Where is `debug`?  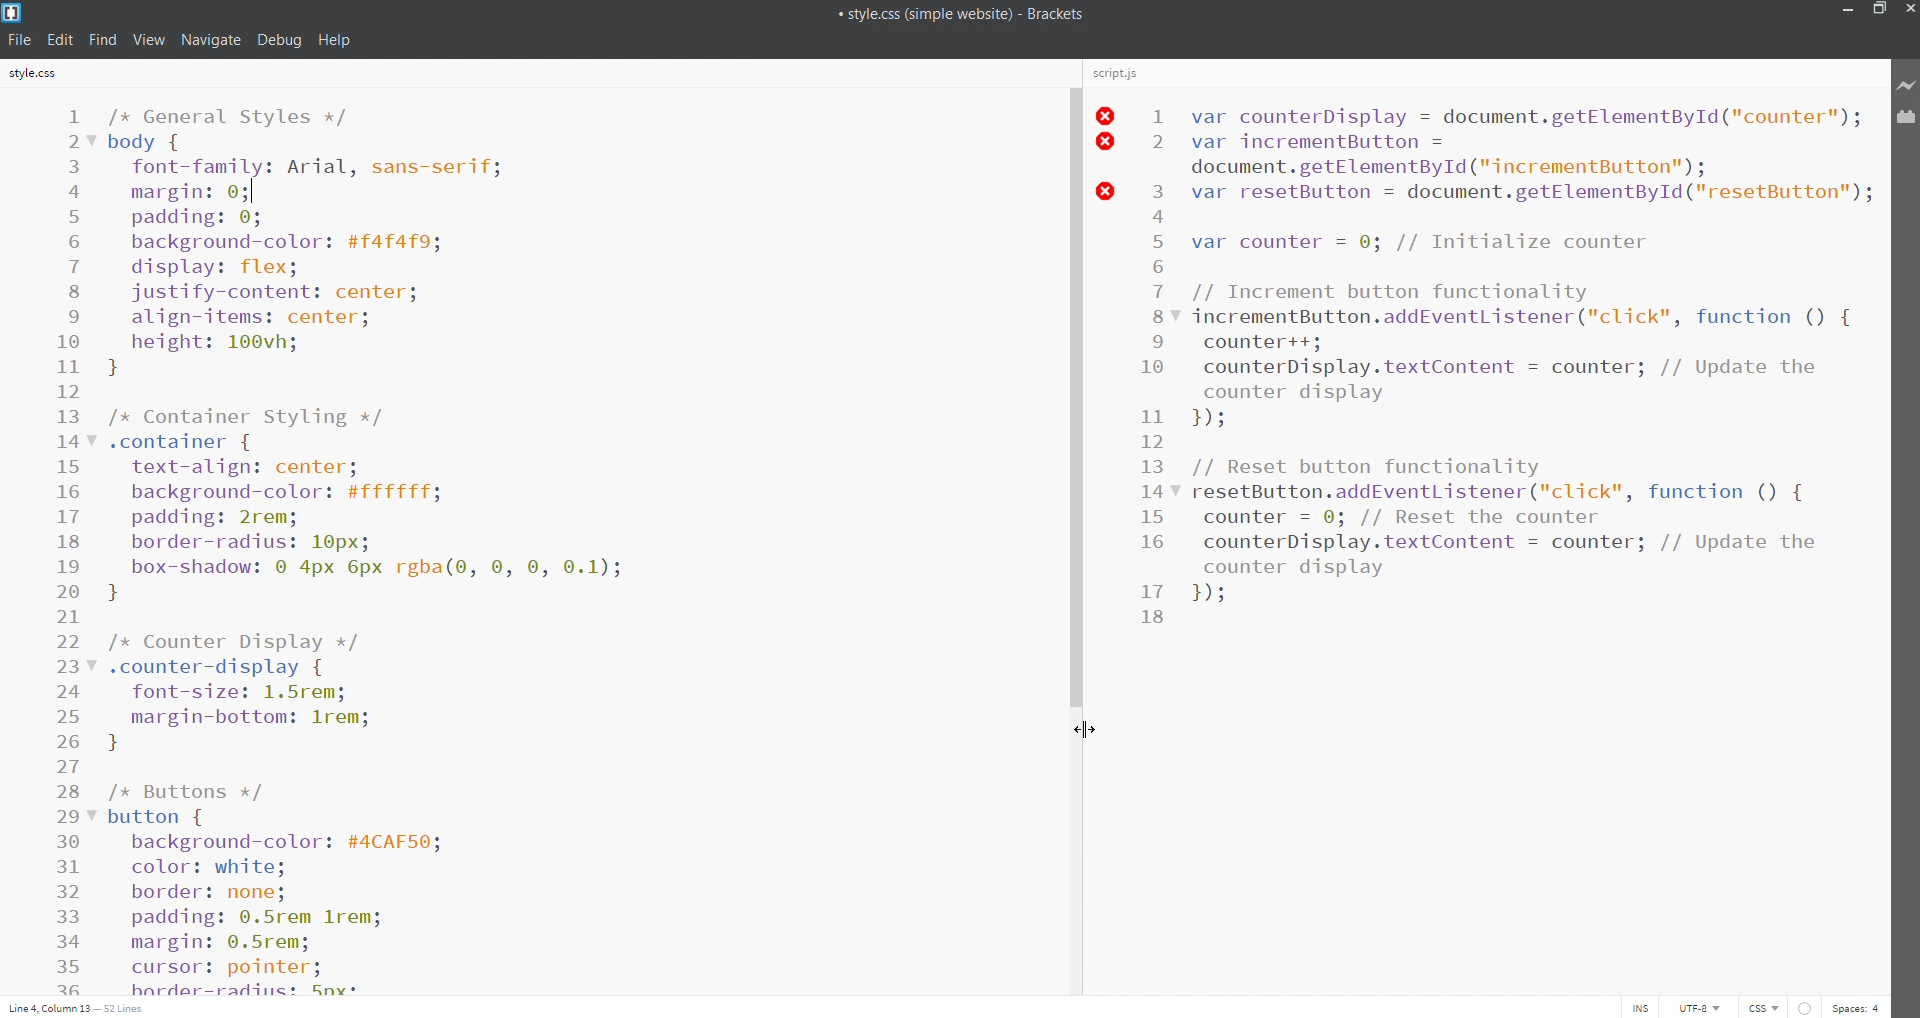 debug is located at coordinates (279, 41).